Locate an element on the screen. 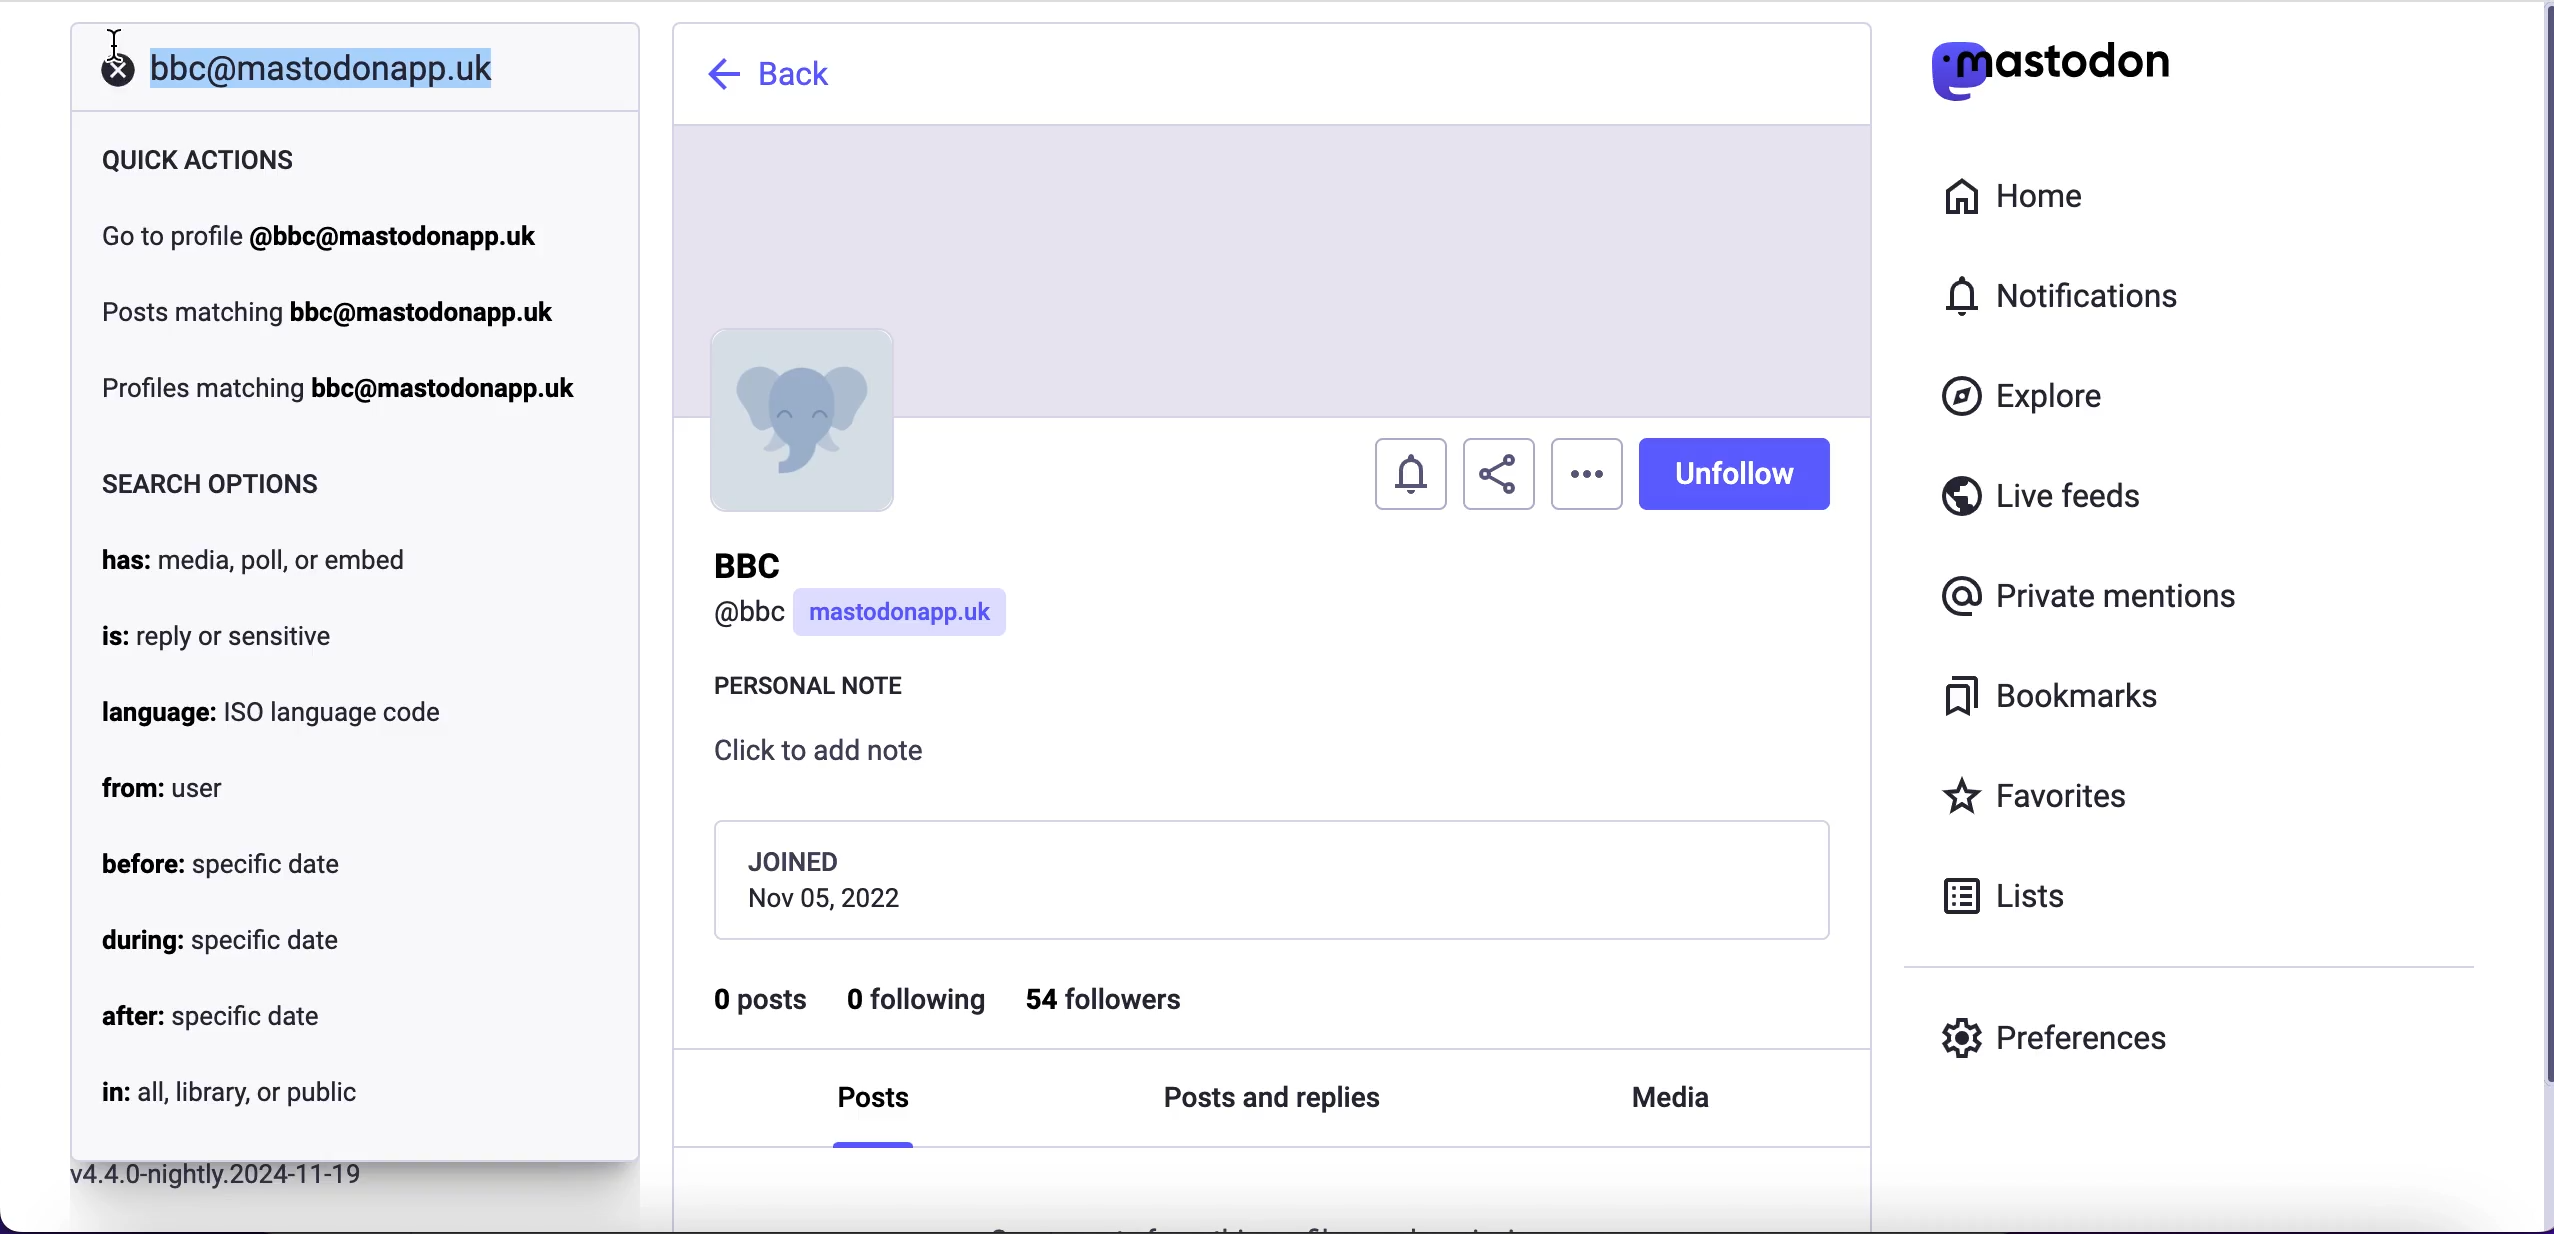 This screenshot has height=1234, width=2554. during: specific date is located at coordinates (220, 943).